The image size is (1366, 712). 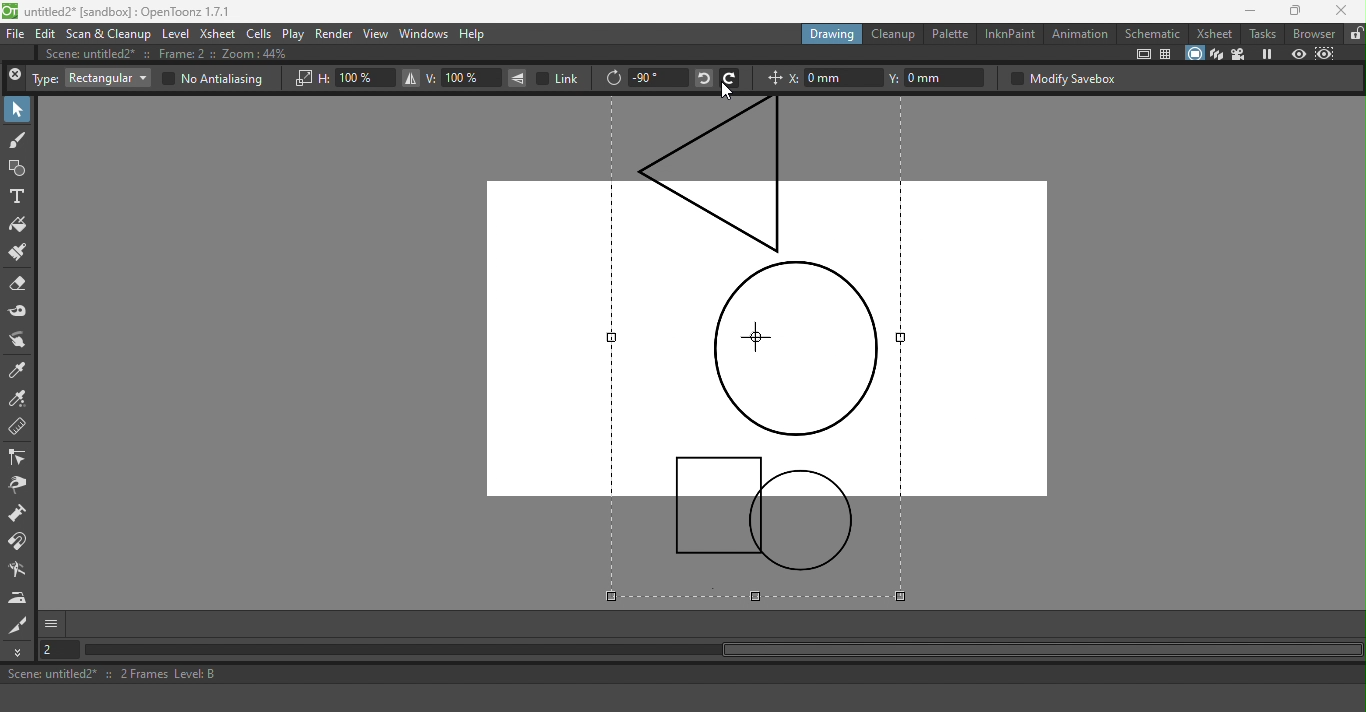 What do you see at coordinates (19, 459) in the screenshot?
I see `Control point editor tool` at bounding box center [19, 459].